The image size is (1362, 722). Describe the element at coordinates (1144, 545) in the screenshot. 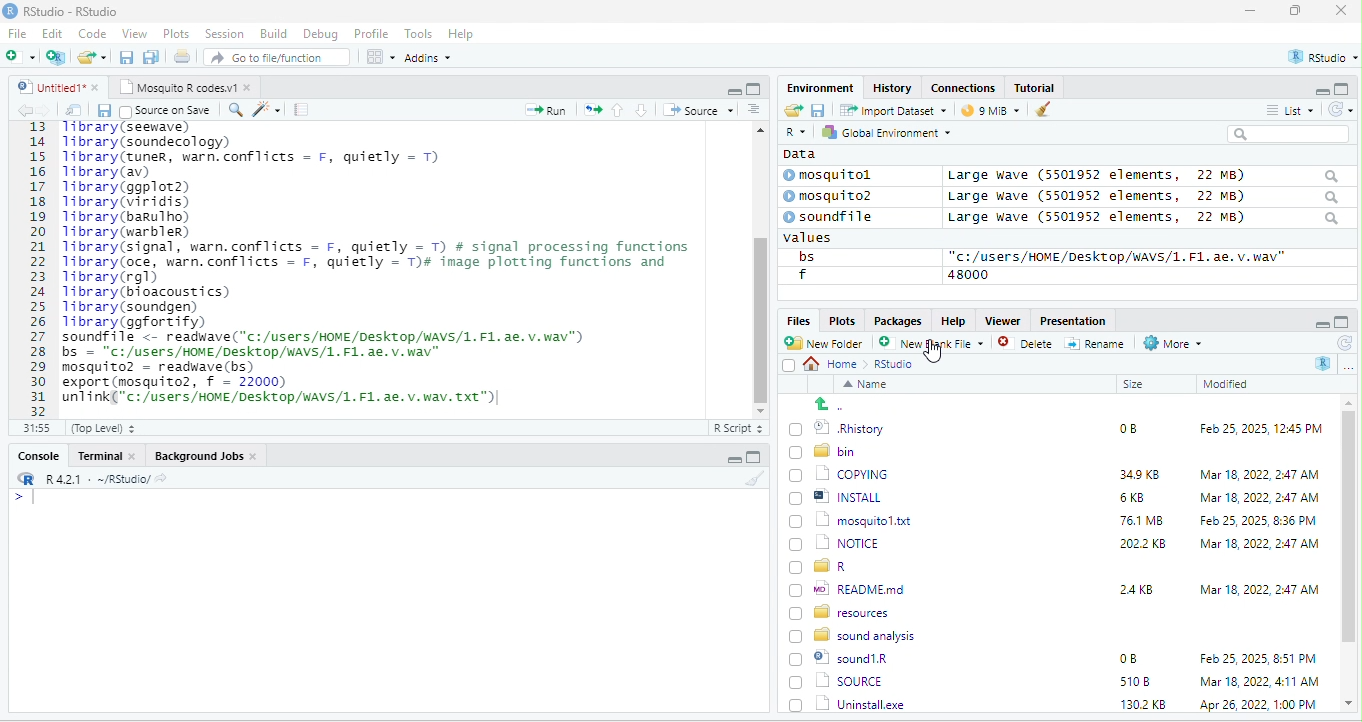

I see `2022 KB` at that location.